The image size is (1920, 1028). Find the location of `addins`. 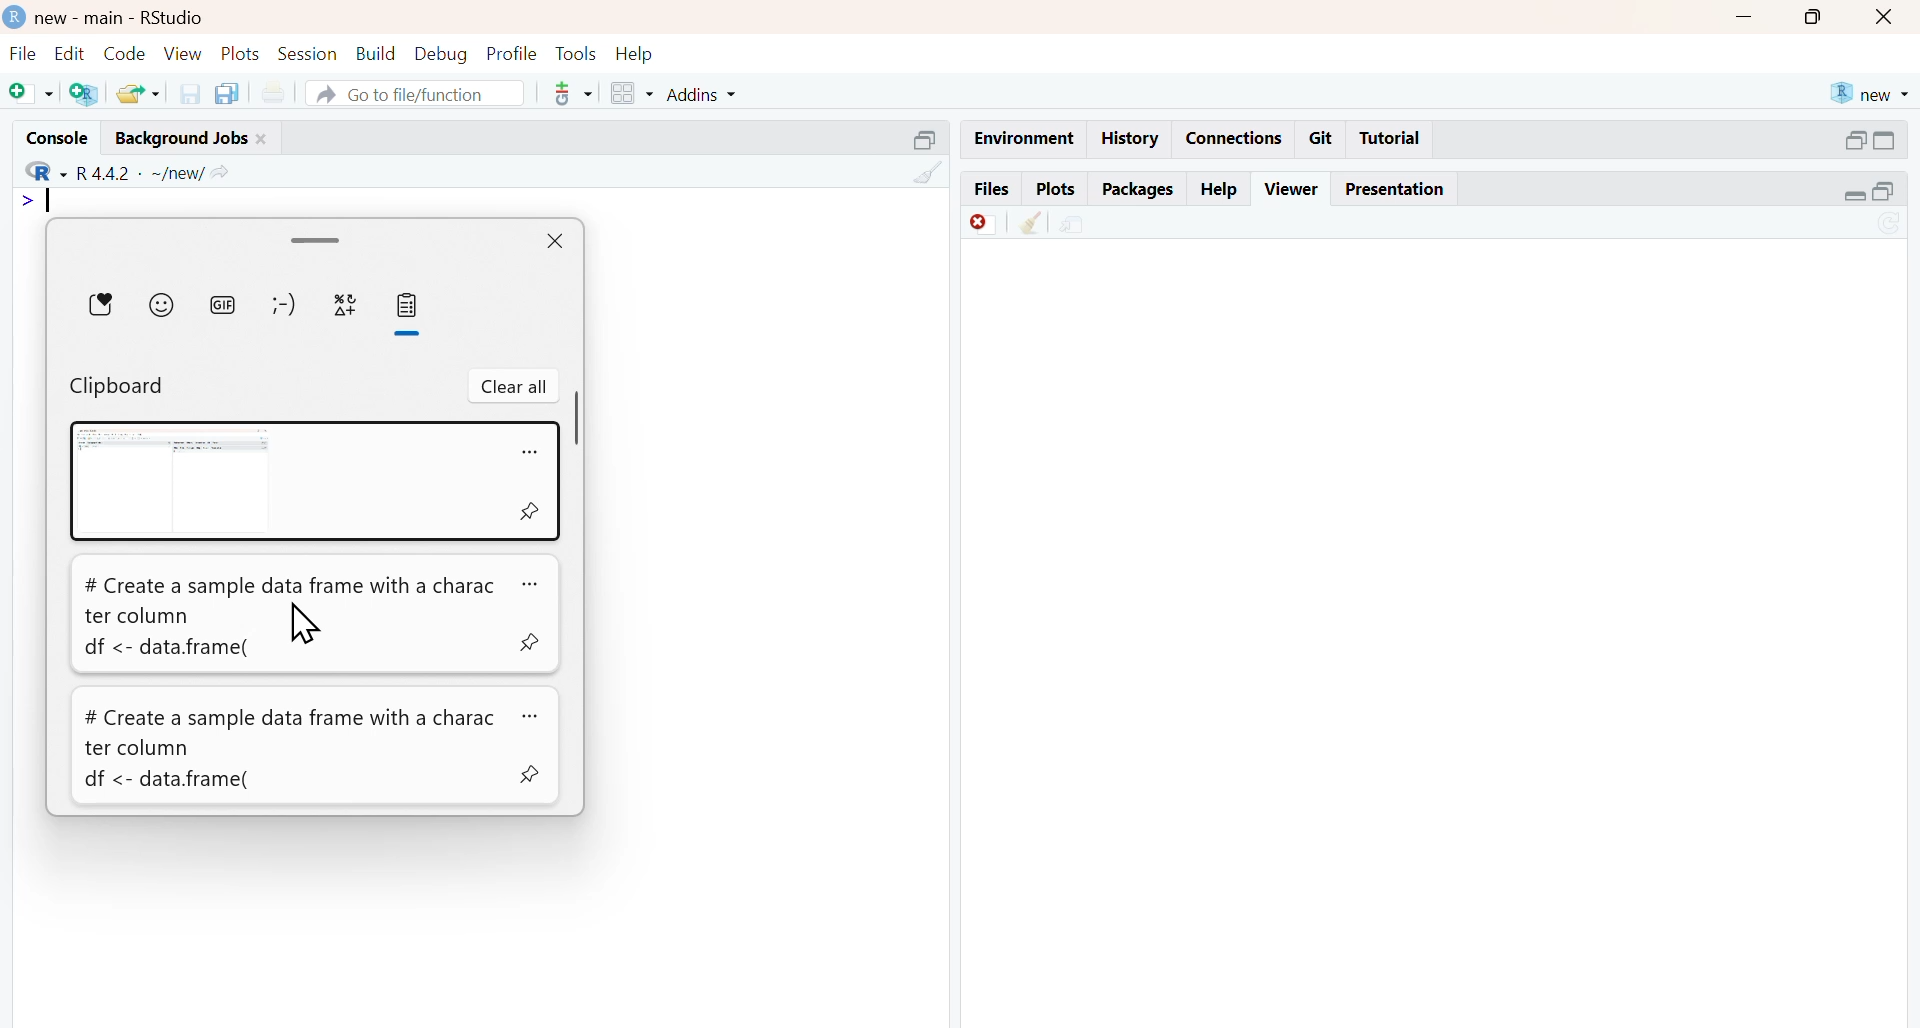

addins is located at coordinates (702, 95).